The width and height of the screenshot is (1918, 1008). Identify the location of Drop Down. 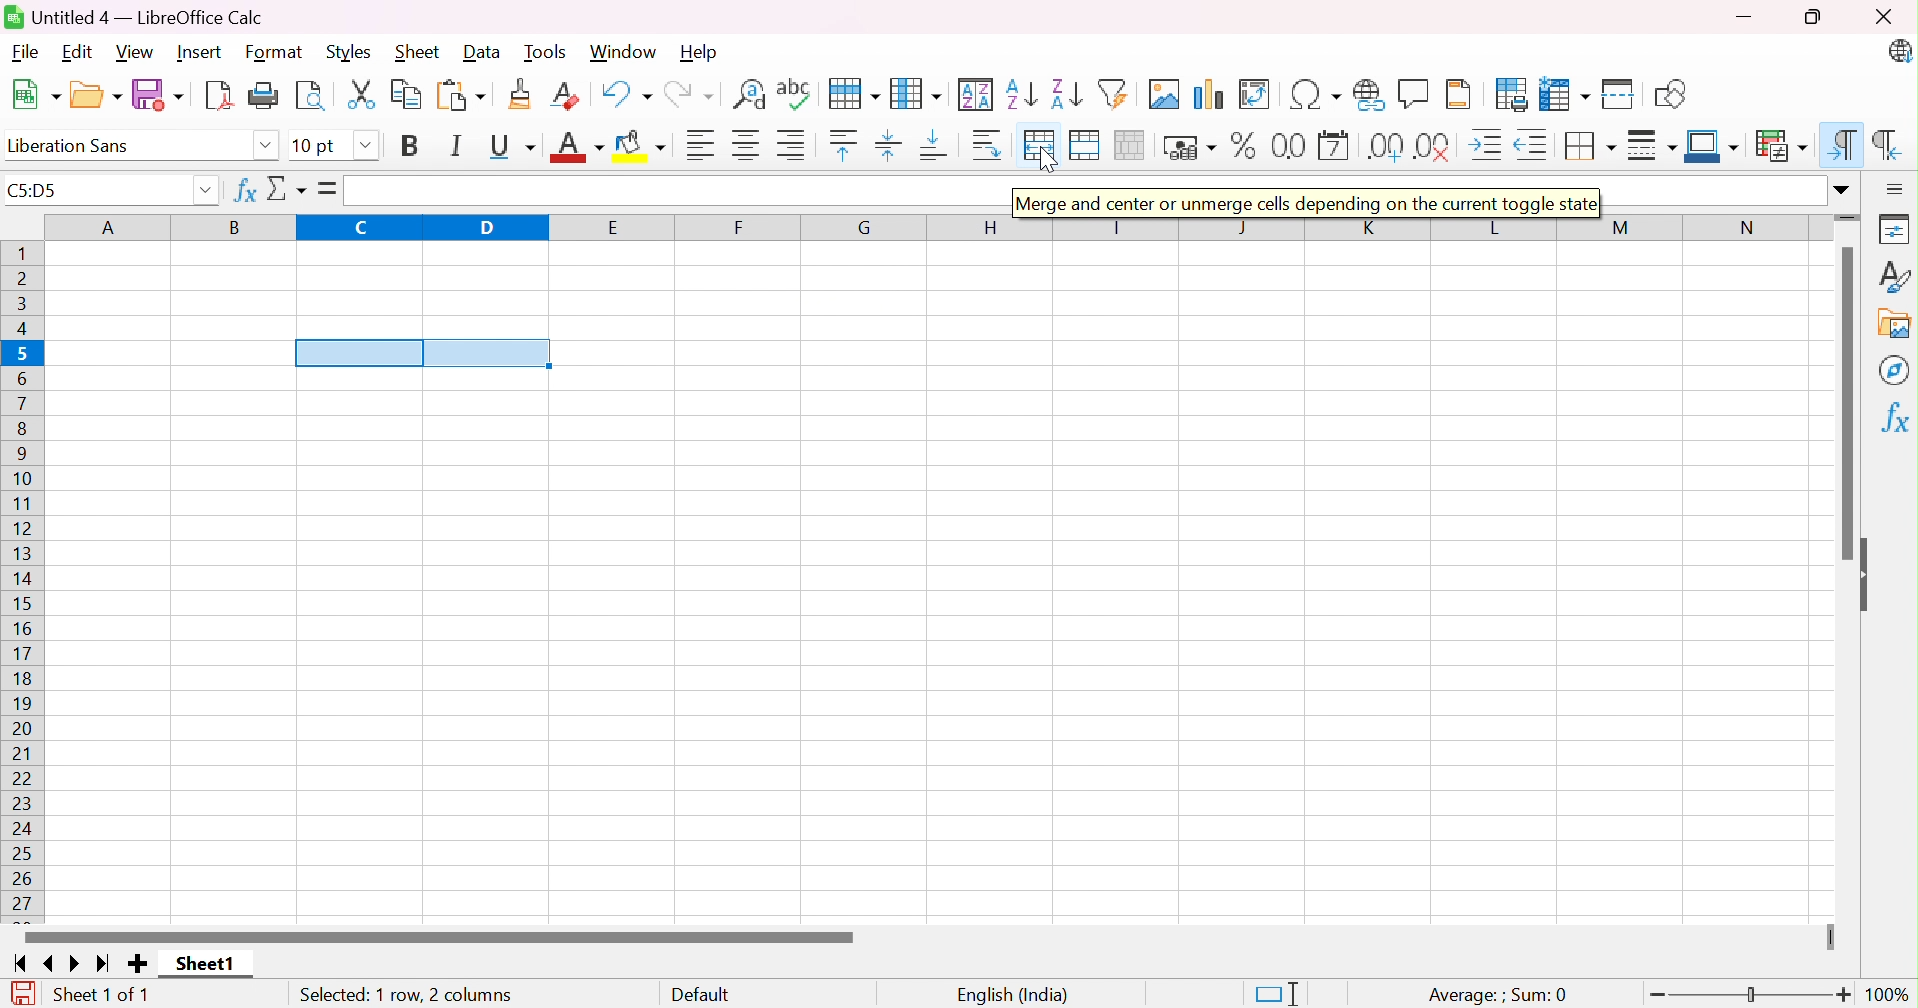
(264, 145).